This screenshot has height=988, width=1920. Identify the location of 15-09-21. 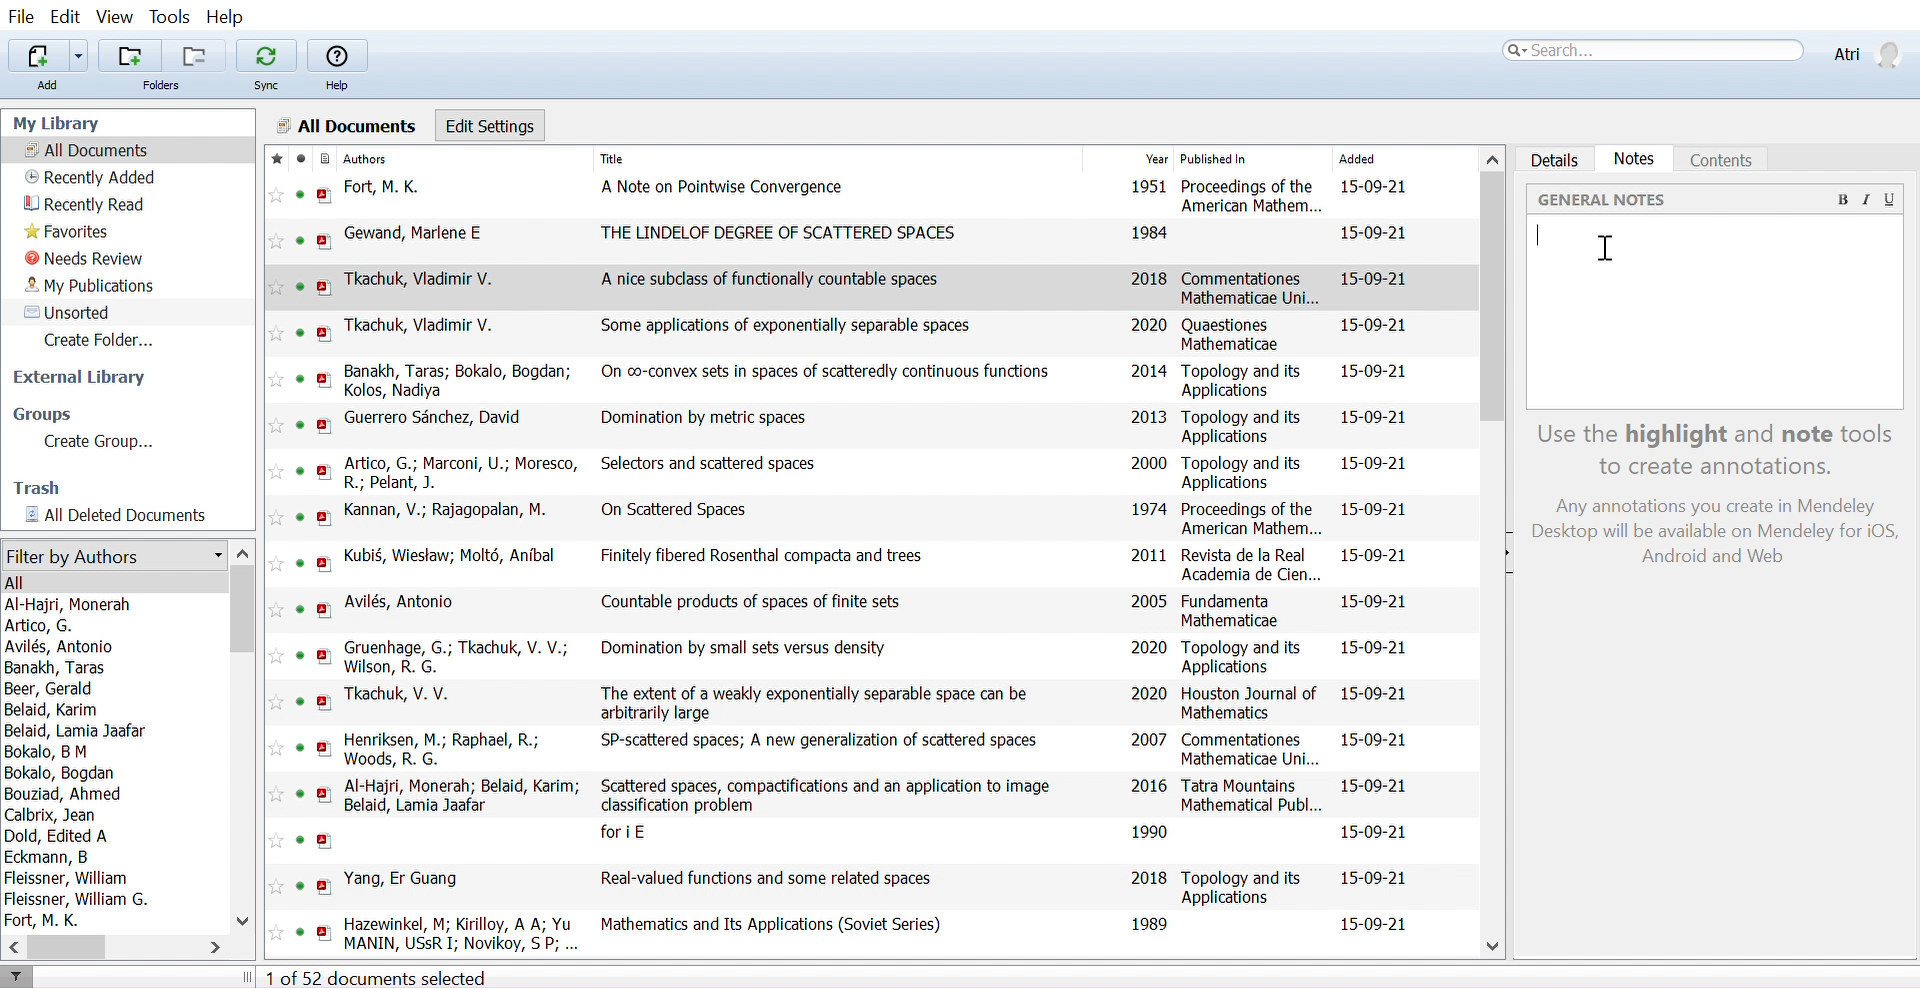
(1375, 832).